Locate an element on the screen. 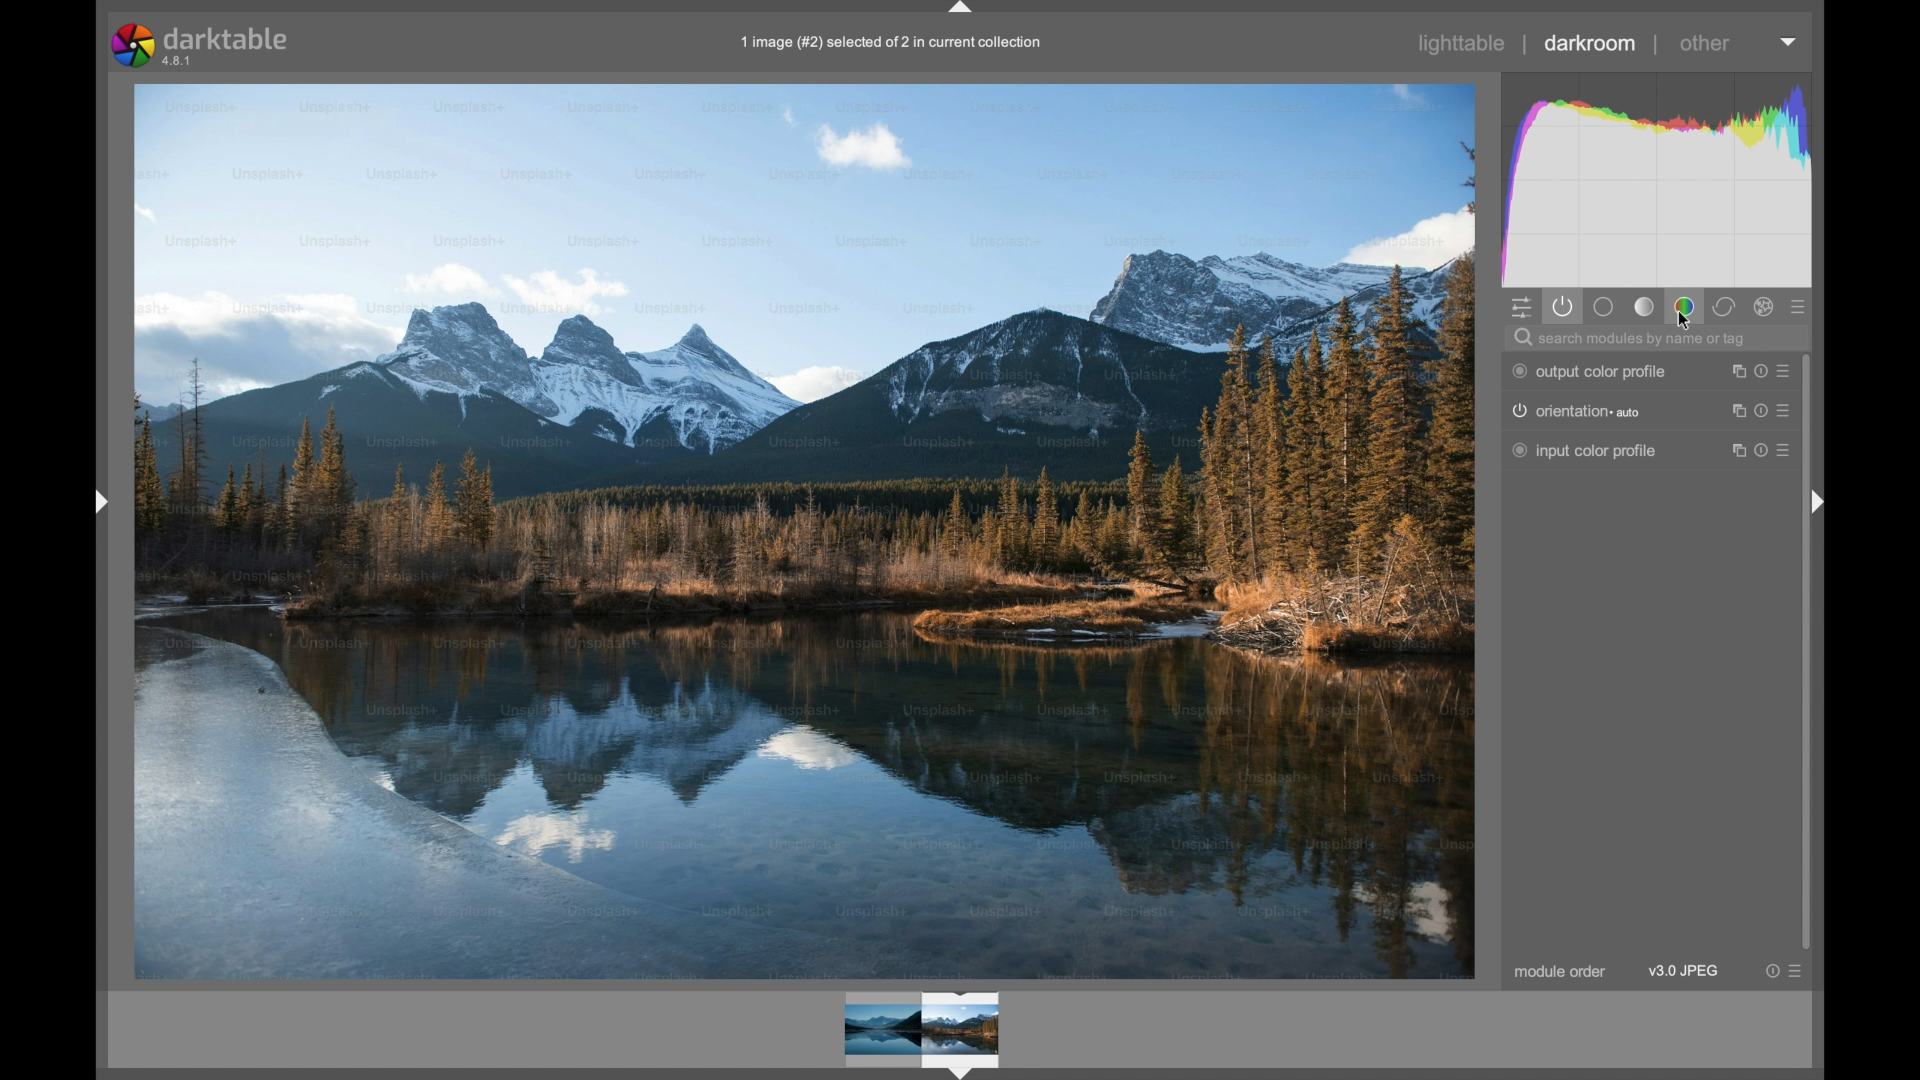  v3.0 jpeg is located at coordinates (1682, 971).